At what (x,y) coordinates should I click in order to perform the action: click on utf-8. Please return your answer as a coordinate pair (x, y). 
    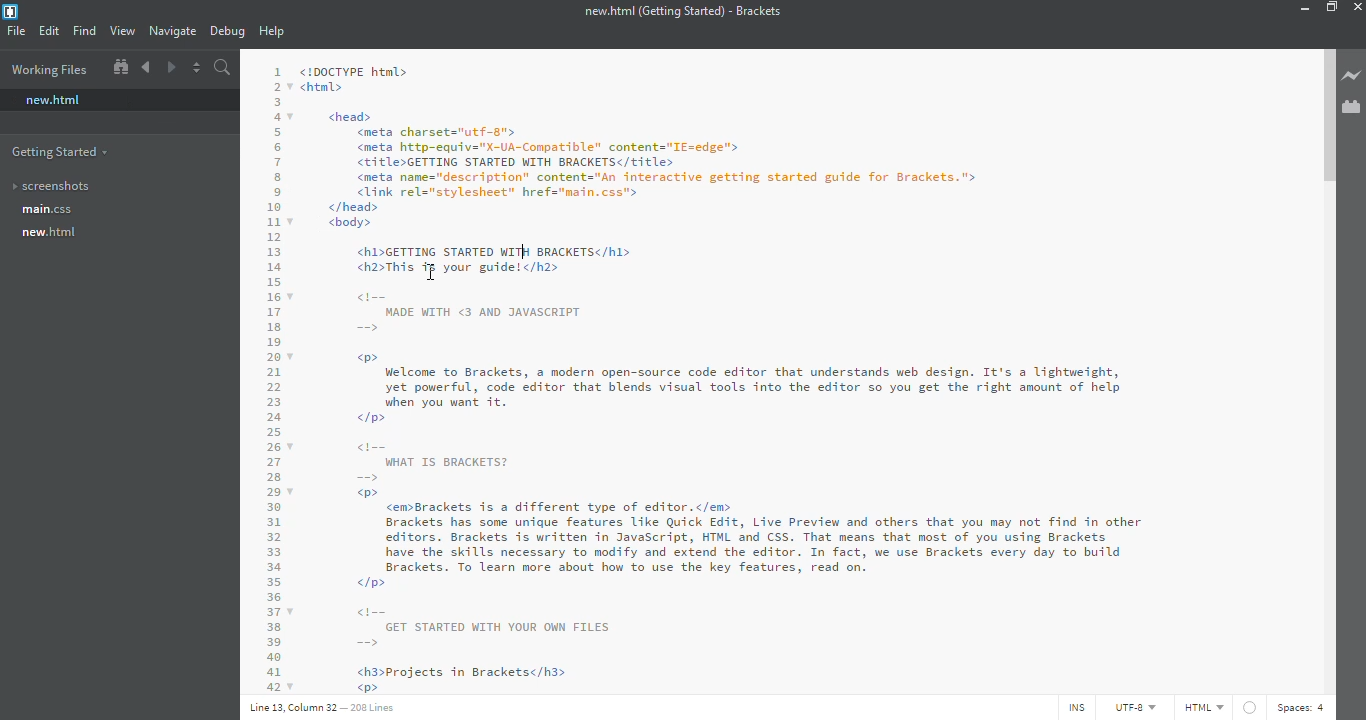
    Looking at the image, I should click on (1136, 708).